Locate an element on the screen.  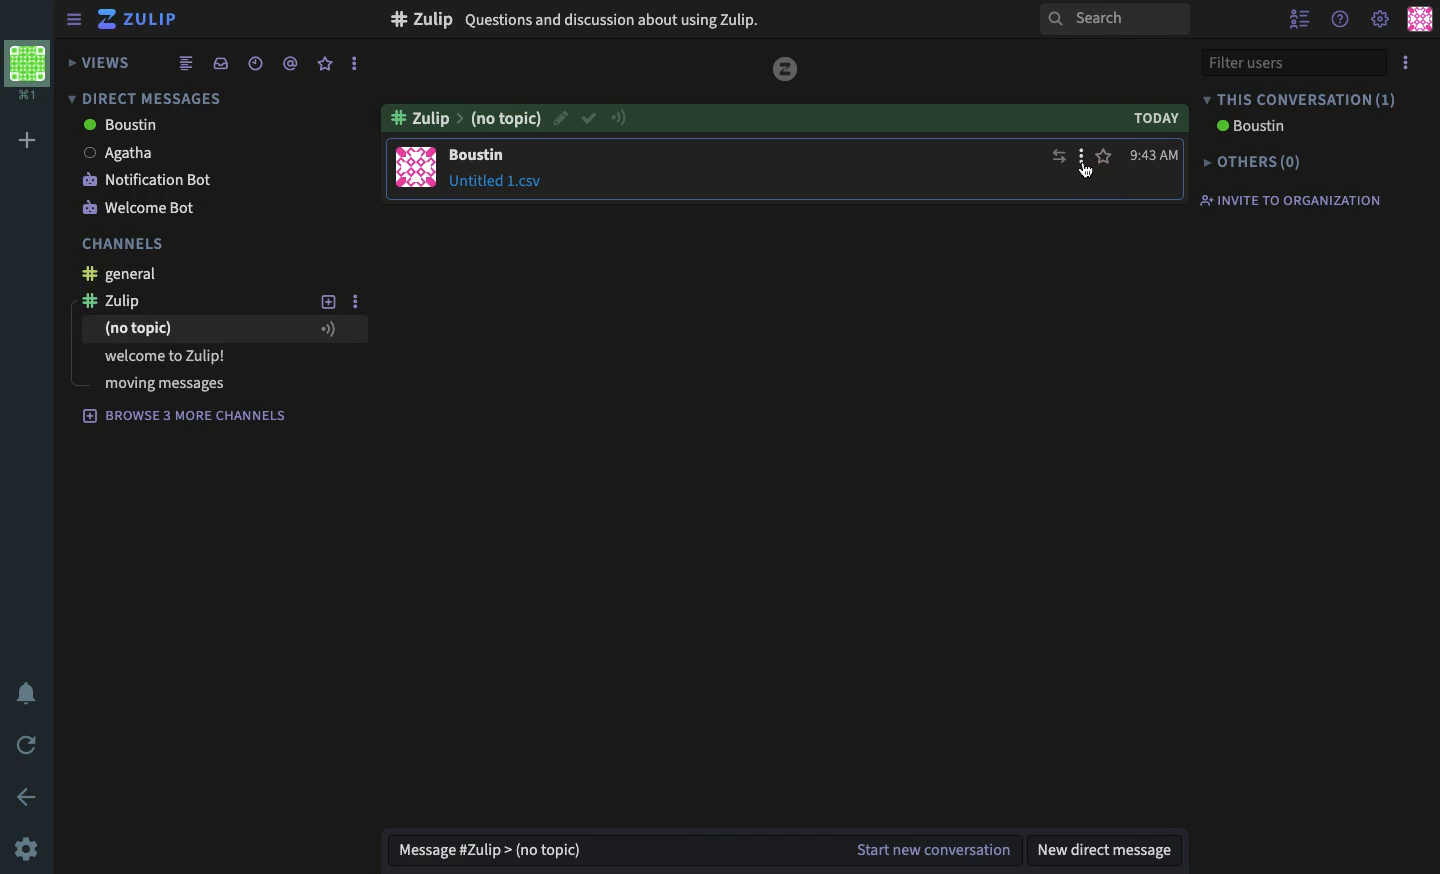
connection is located at coordinates (624, 119).